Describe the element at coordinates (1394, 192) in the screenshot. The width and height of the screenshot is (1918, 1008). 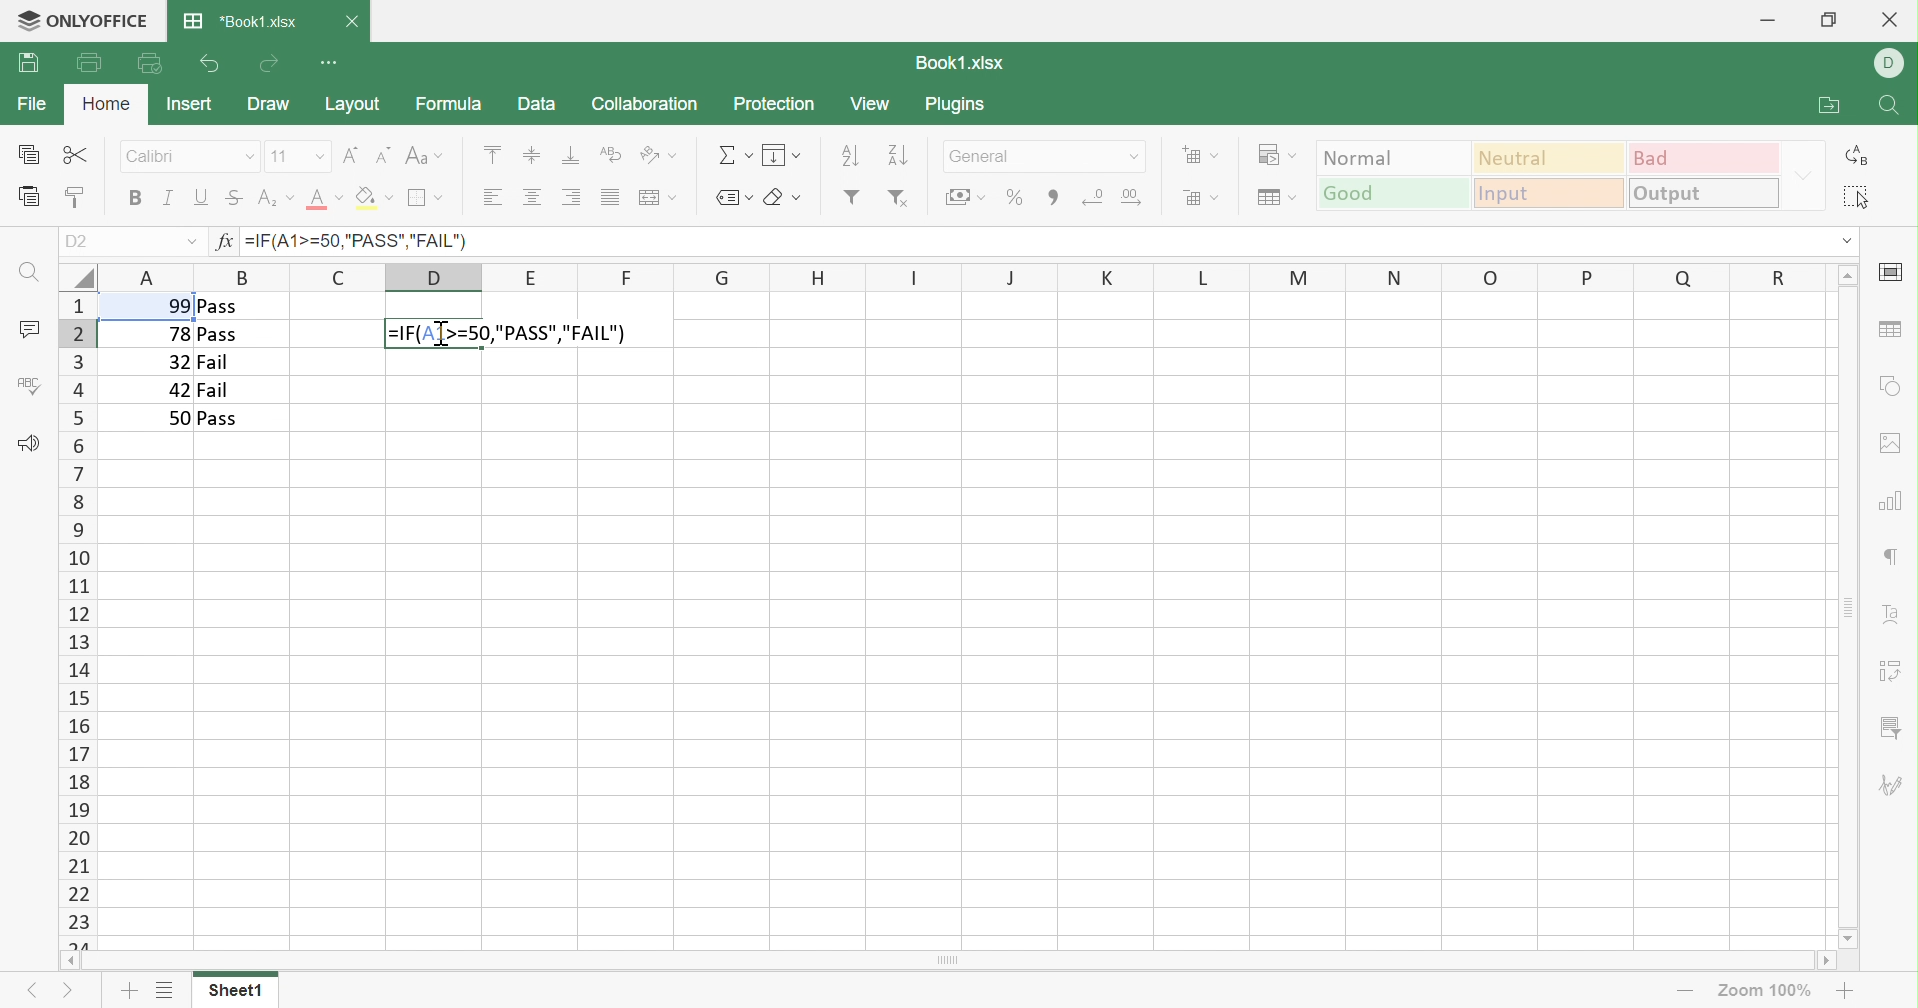
I see `Good` at that location.